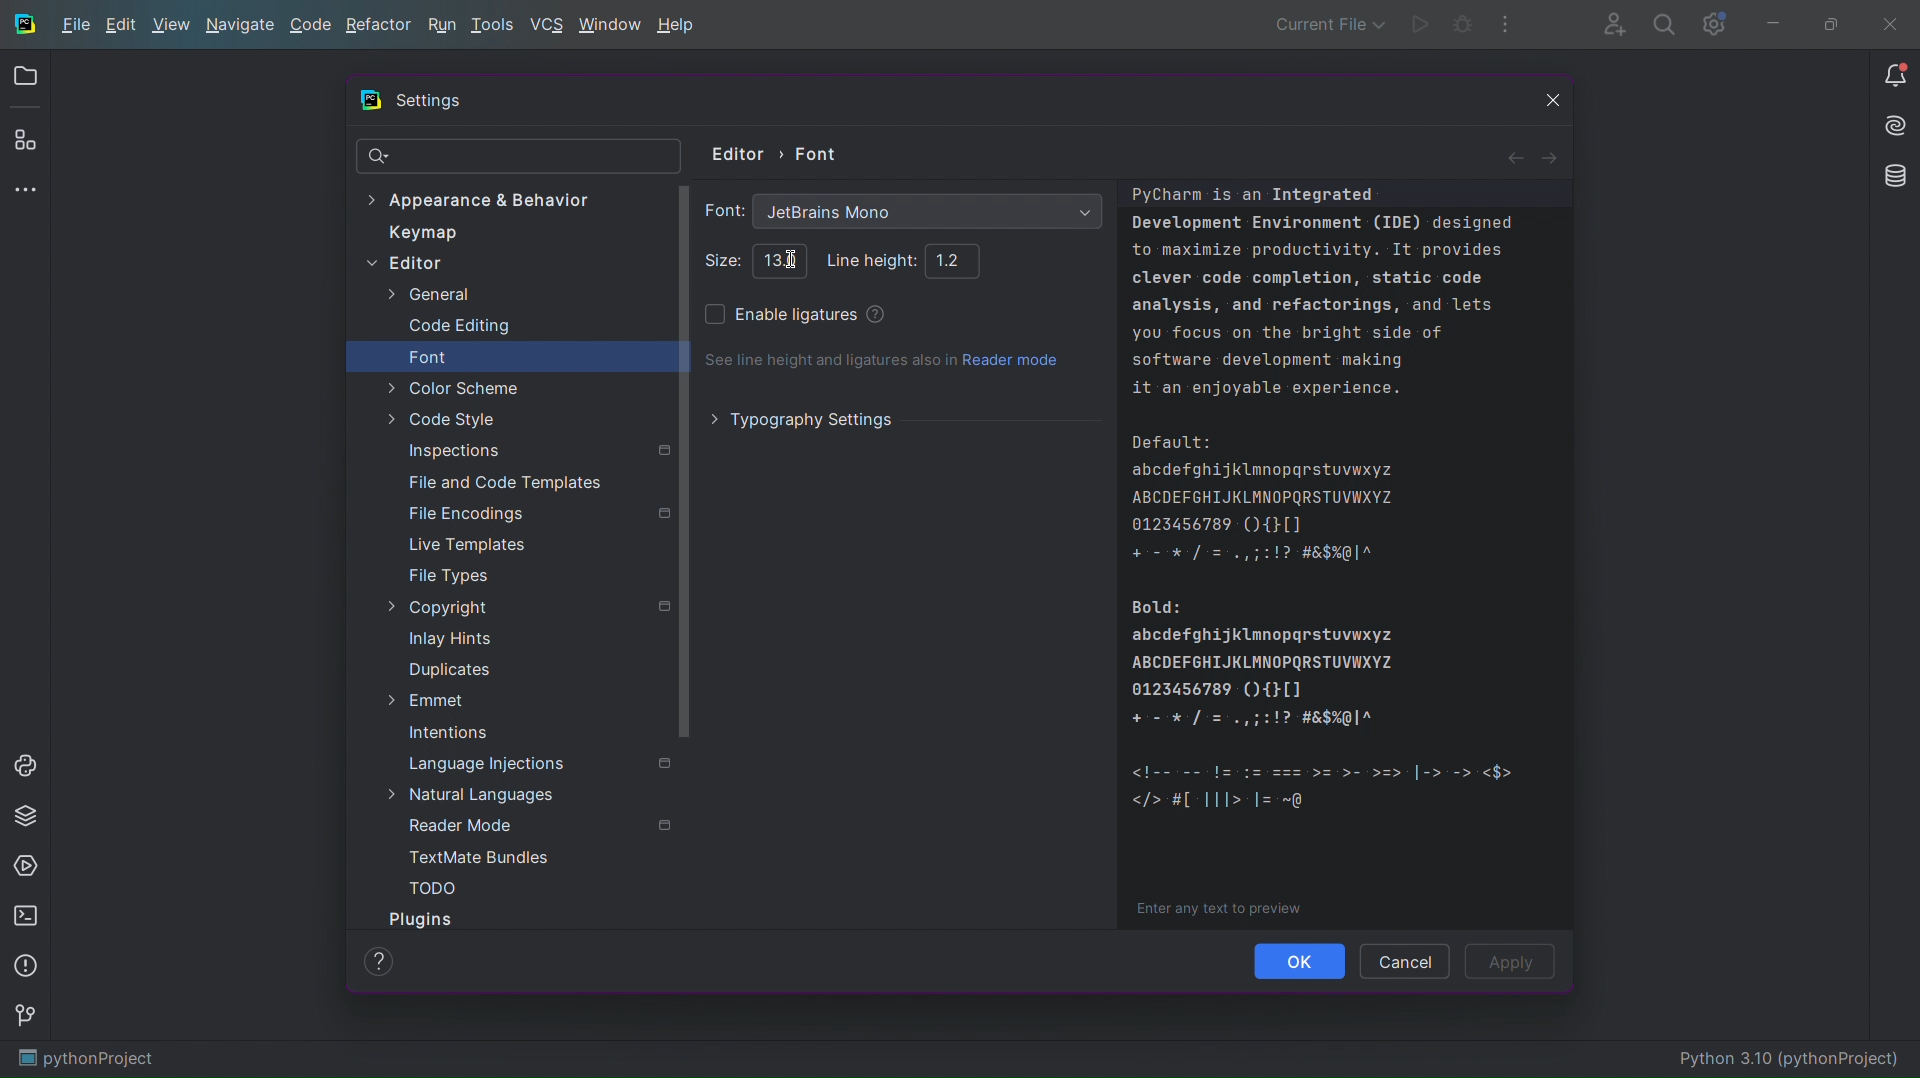 This screenshot has width=1920, height=1078. What do you see at coordinates (424, 698) in the screenshot?
I see `Emmet` at bounding box center [424, 698].